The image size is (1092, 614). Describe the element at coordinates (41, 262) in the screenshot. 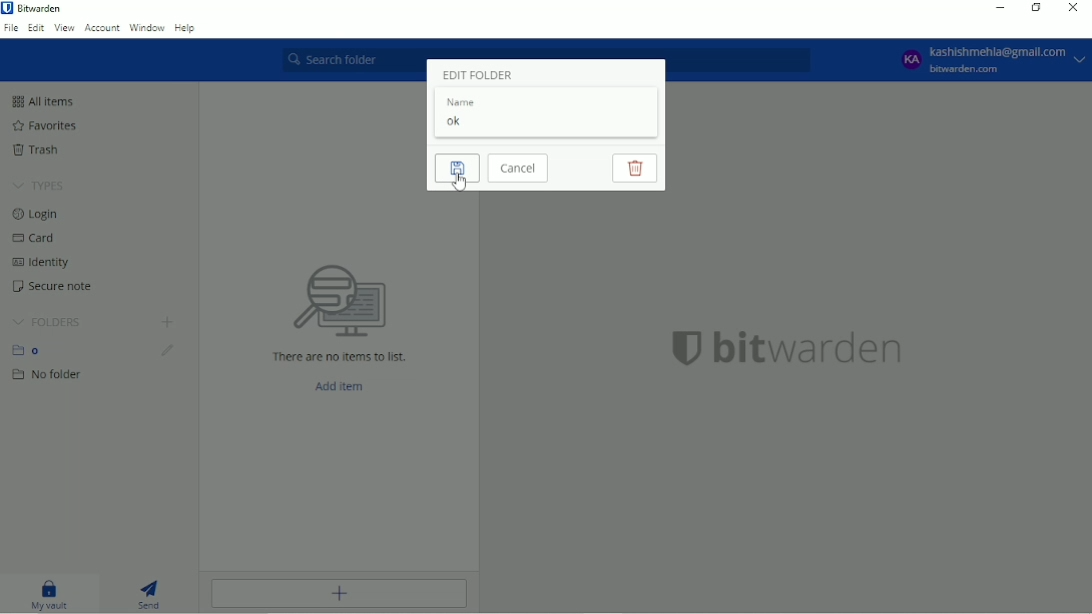

I see `Identity` at that location.